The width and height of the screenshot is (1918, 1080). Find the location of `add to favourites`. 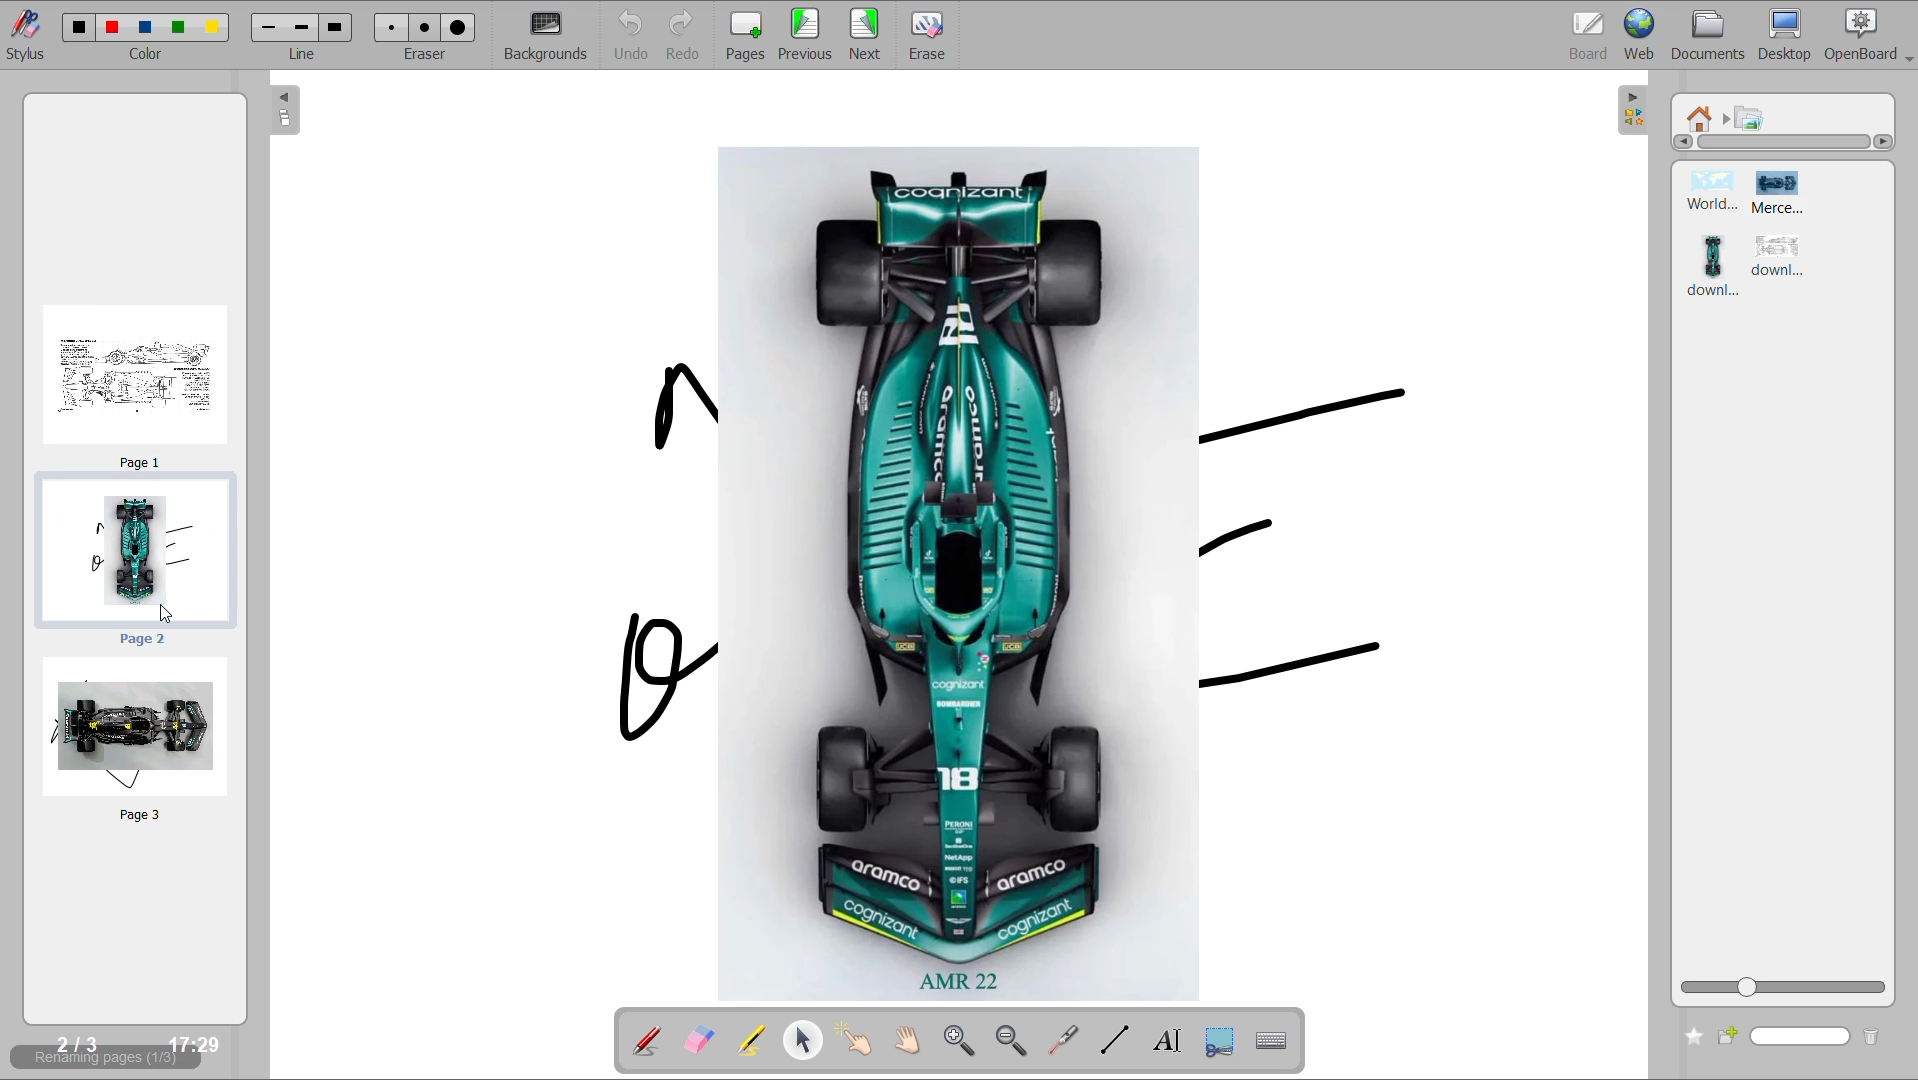

add to favourites is located at coordinates (1690, 1034).